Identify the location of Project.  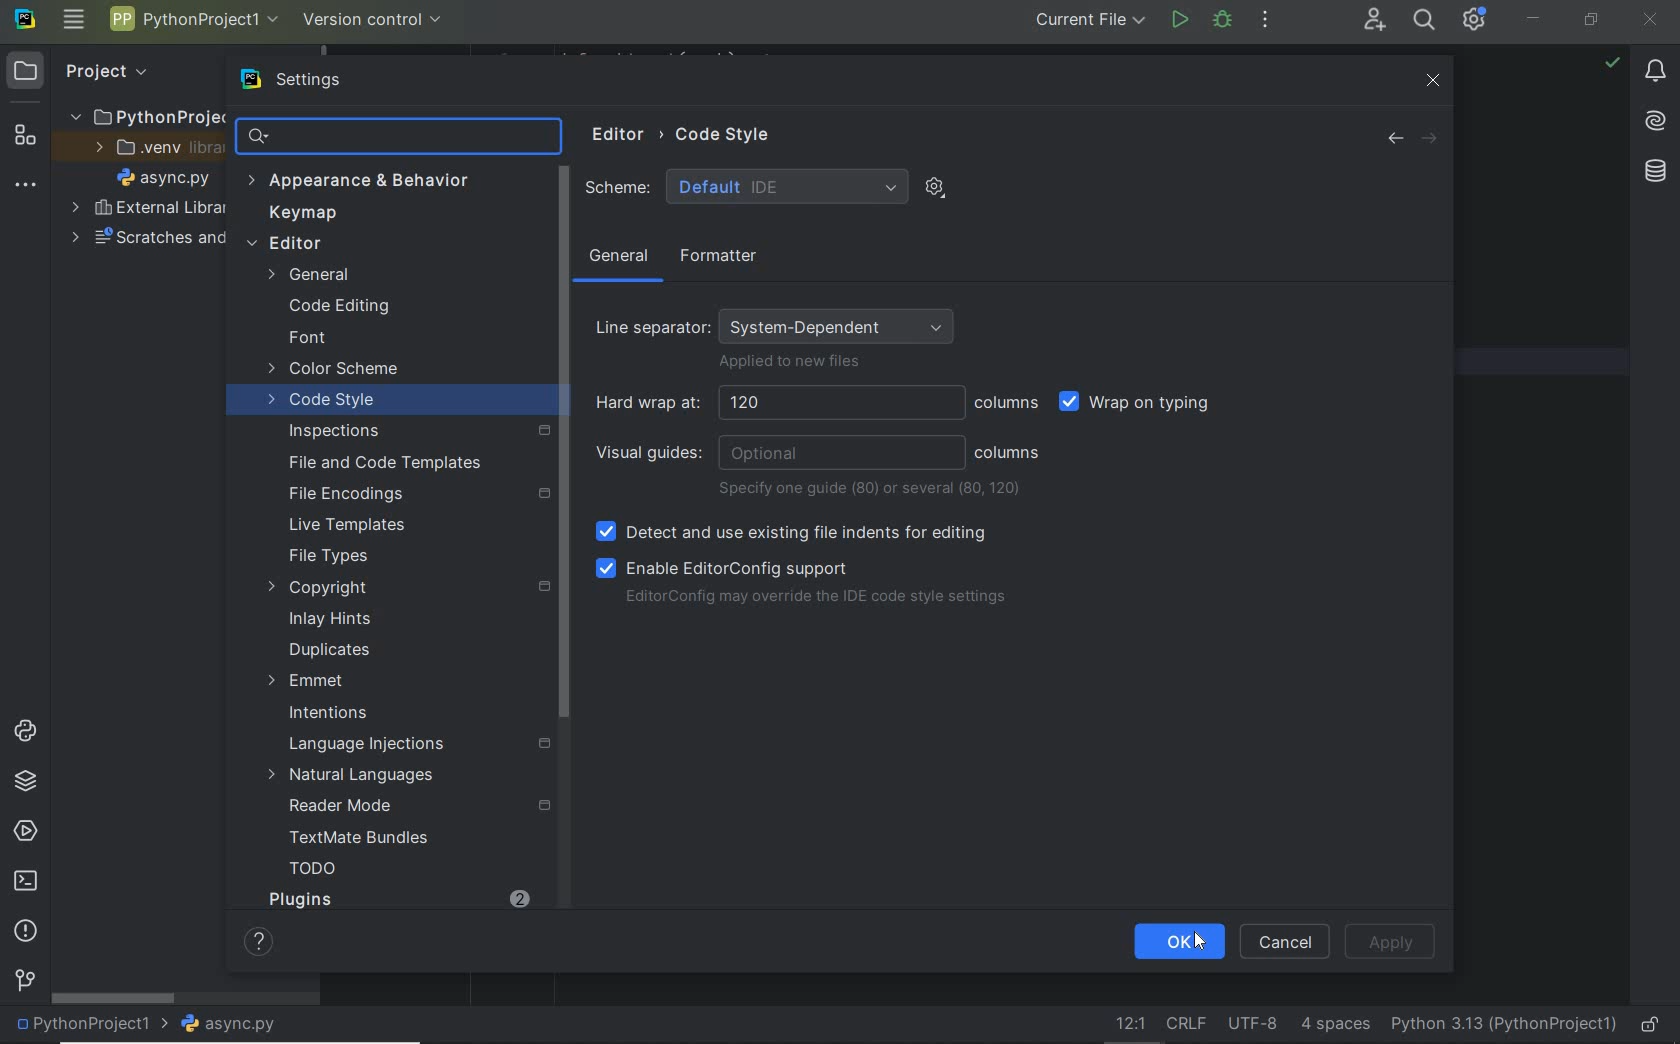
(106, 71).